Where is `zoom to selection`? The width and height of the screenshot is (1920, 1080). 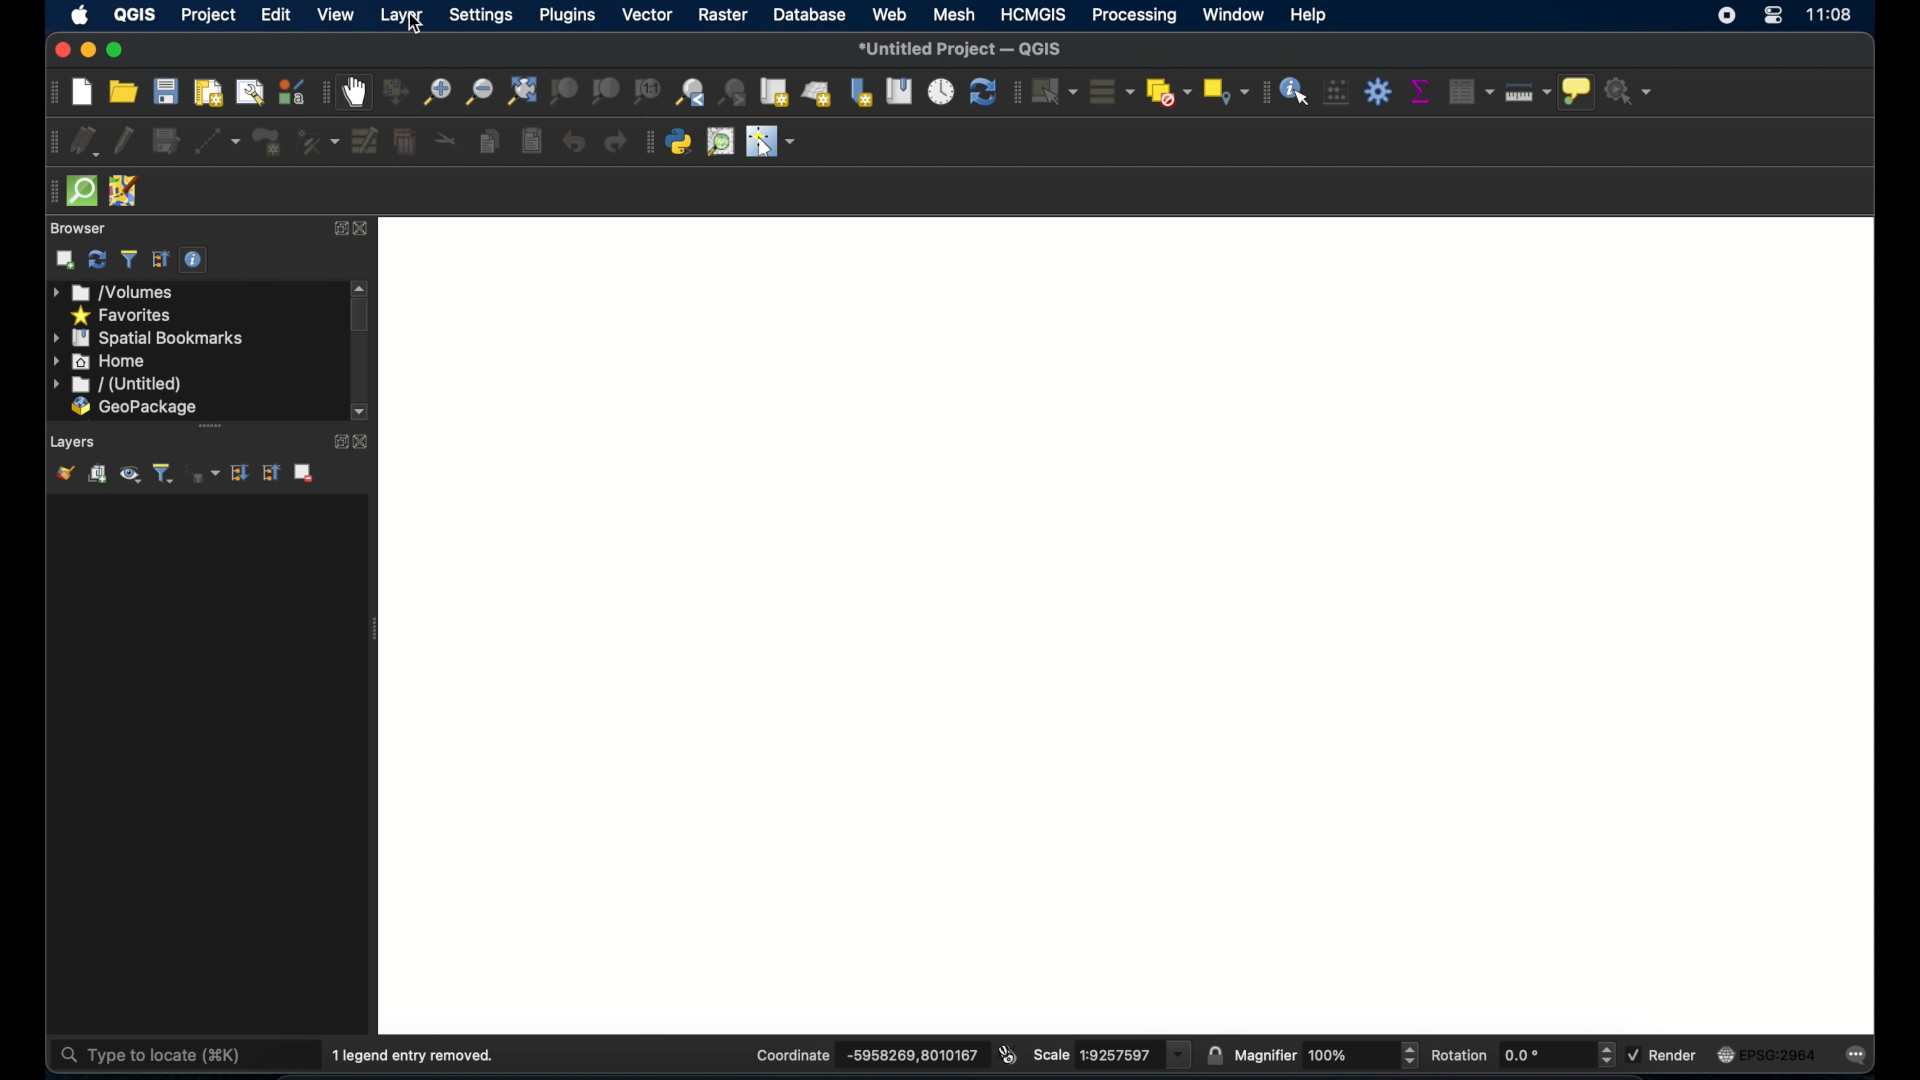 zoom to selection is located at coordinates (563, 91).